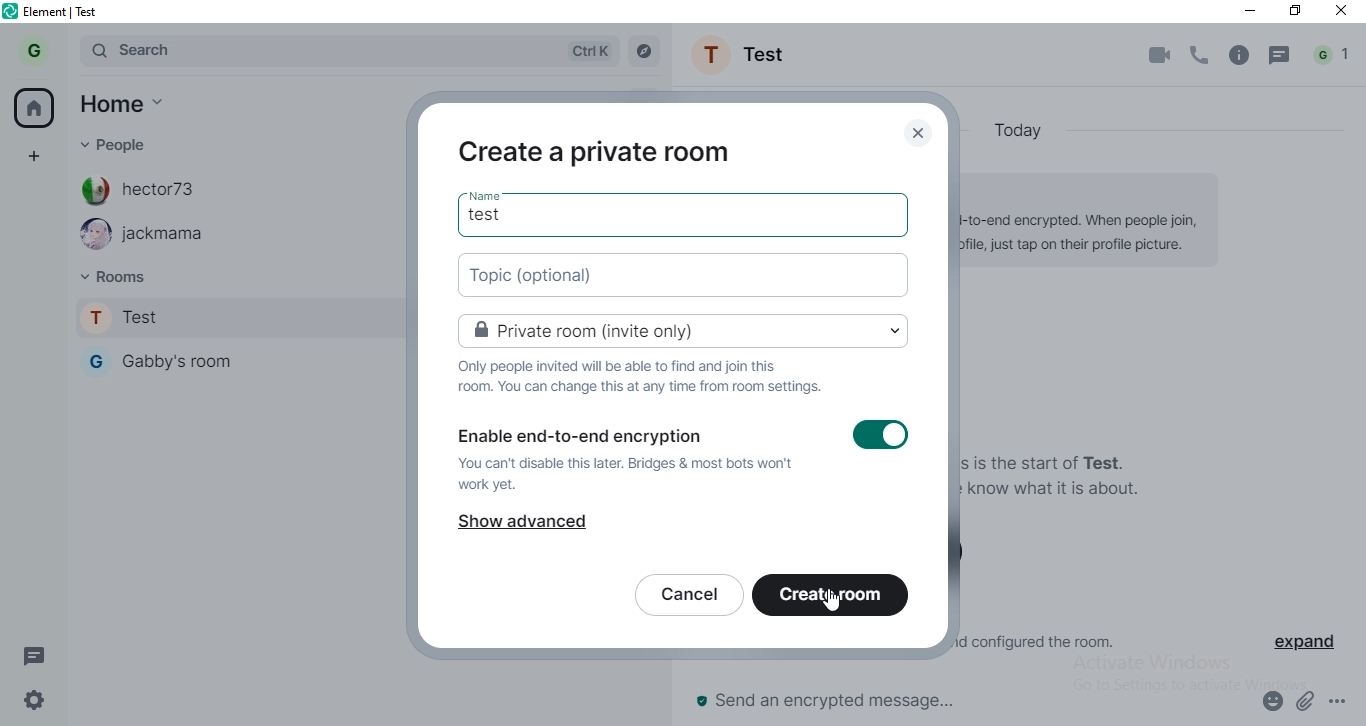  I want to click on message, so click(1280, 55).